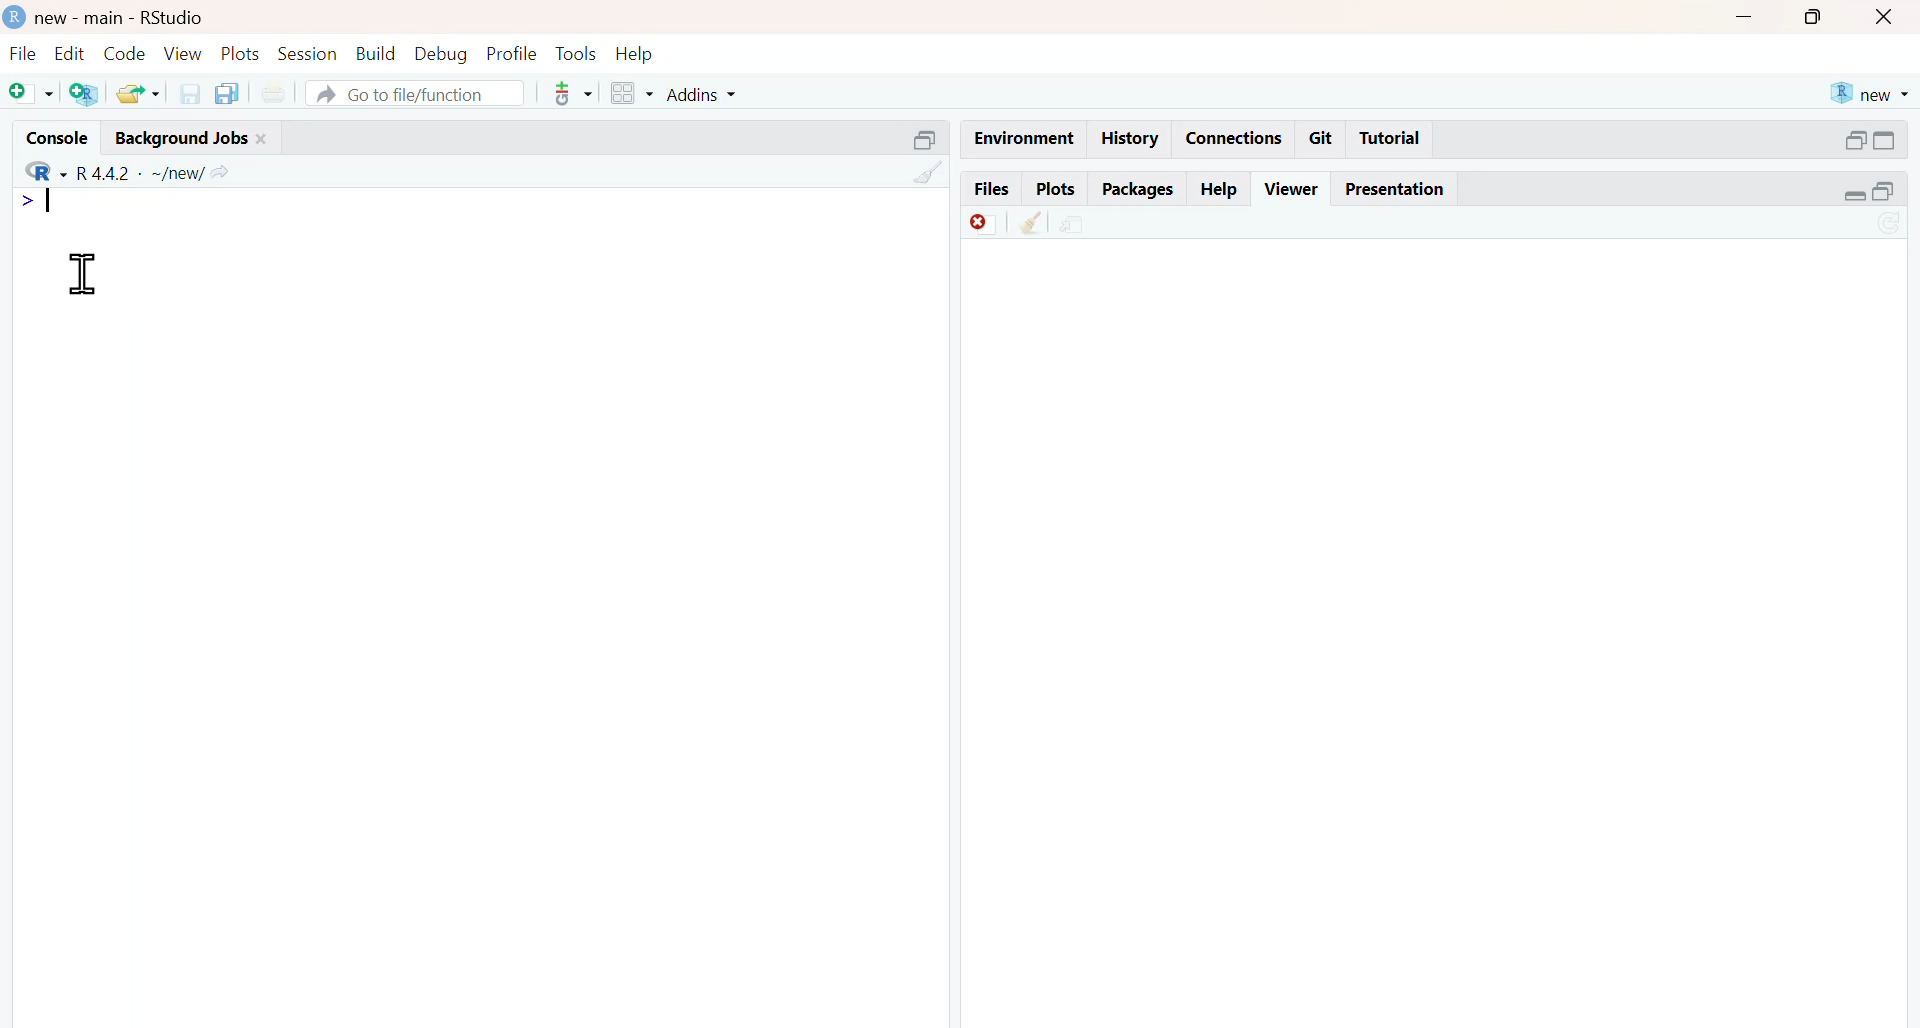  I want to click on share folder as, so click(141, 93).